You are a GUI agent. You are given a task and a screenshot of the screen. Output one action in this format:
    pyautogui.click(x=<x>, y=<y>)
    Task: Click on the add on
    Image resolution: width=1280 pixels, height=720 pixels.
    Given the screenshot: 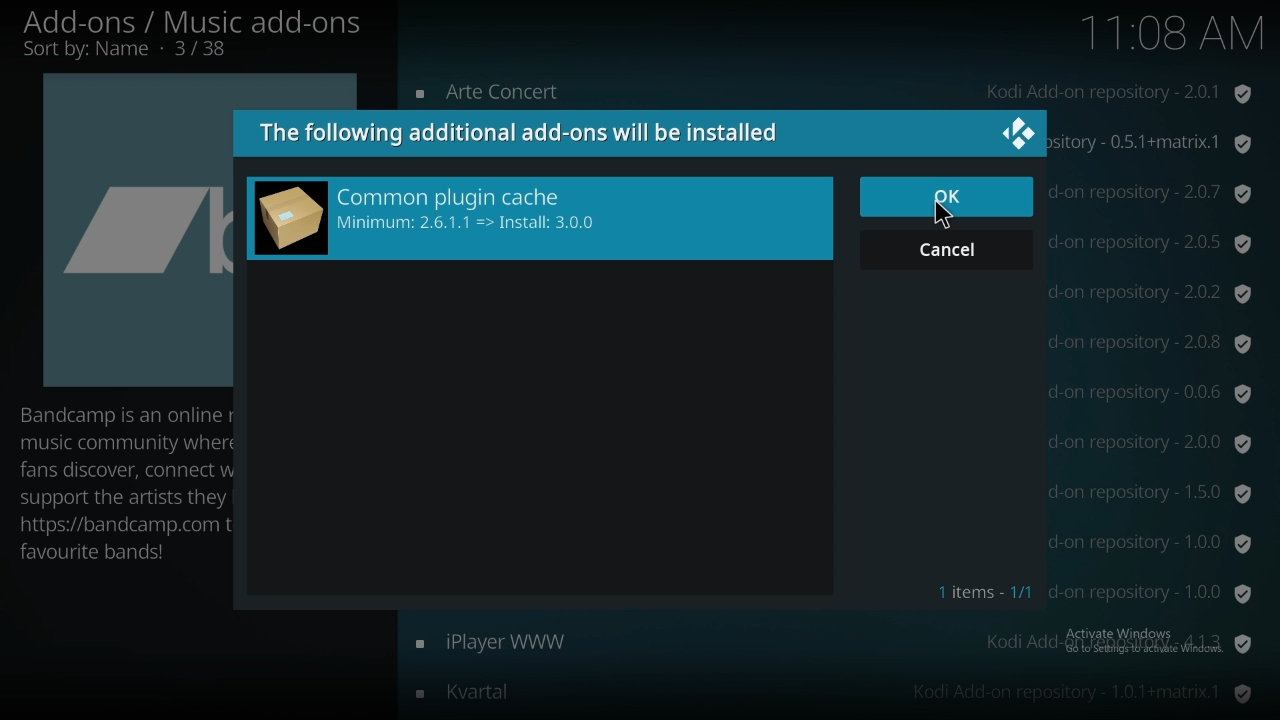 What is the action you would take?
    pyautogui.click(x=833, y=691)
    